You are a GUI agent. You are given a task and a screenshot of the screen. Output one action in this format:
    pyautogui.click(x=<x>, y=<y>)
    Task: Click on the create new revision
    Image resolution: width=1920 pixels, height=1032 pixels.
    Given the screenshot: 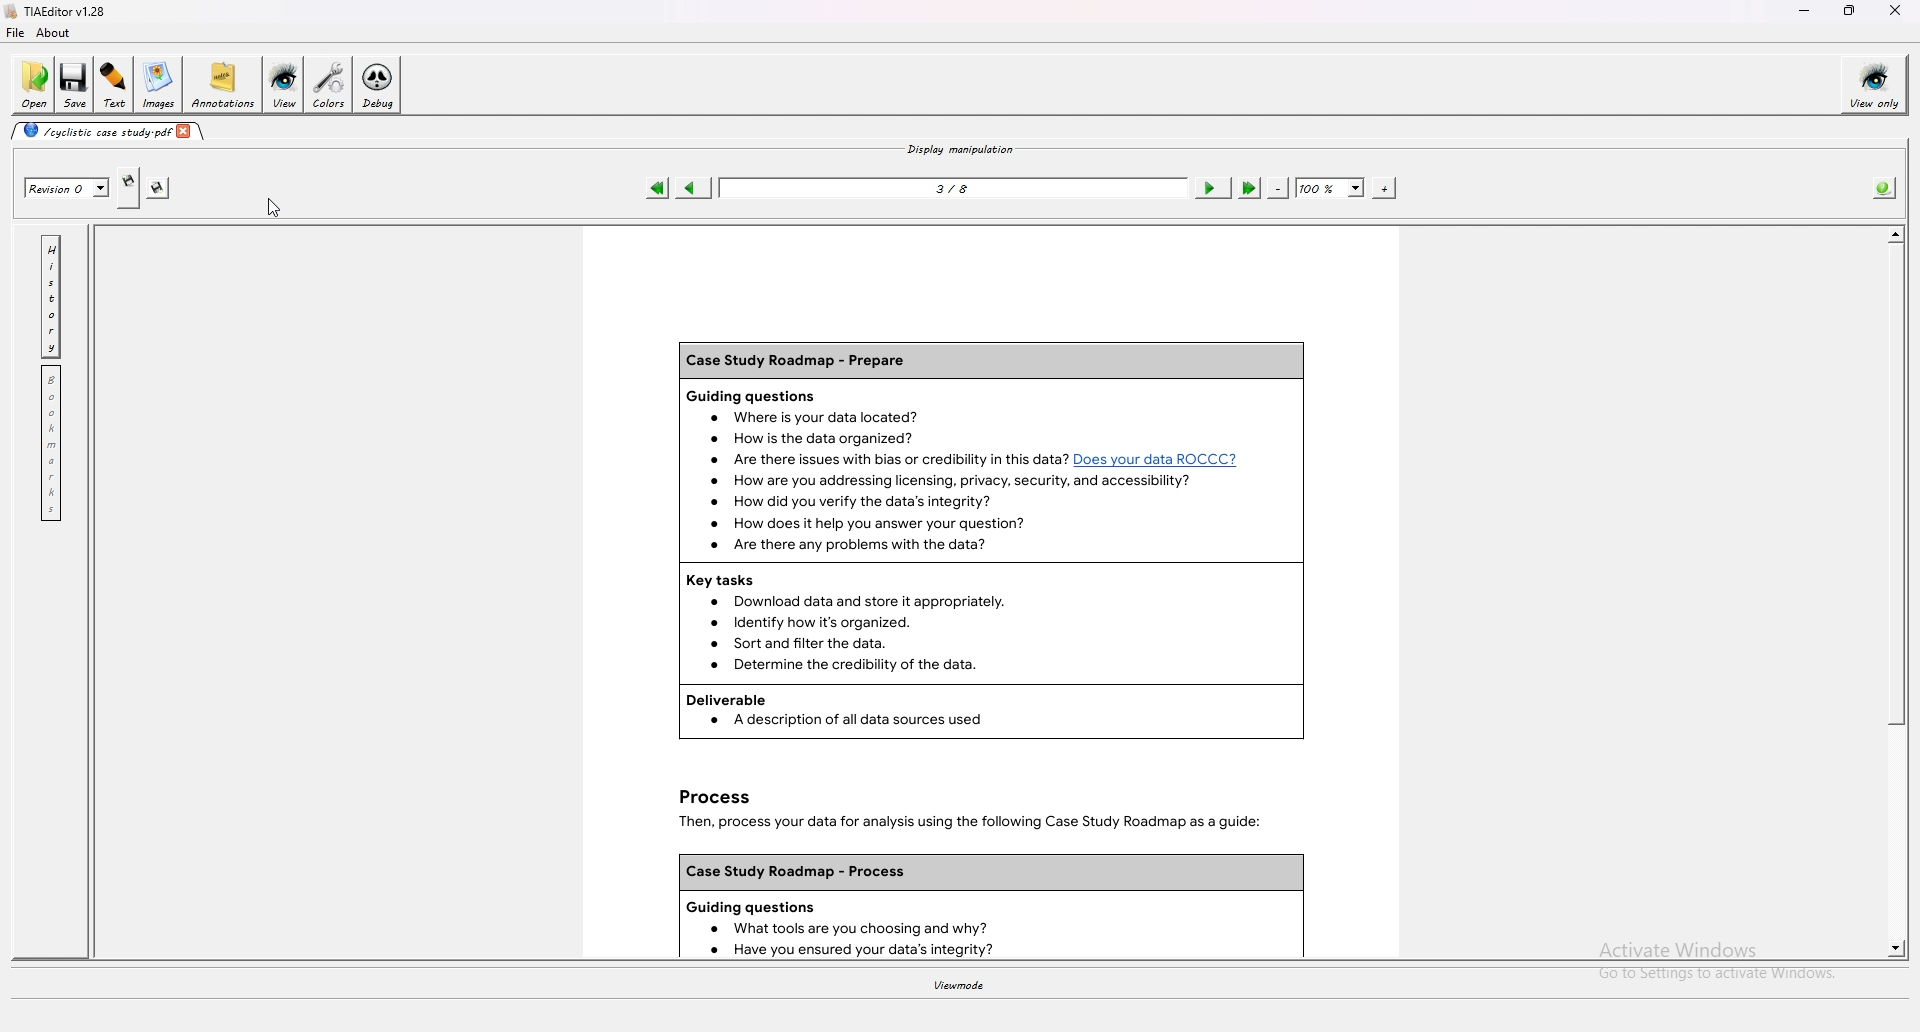 What is the action you would take?
    pyautogui.click(x=128, y=187)
    